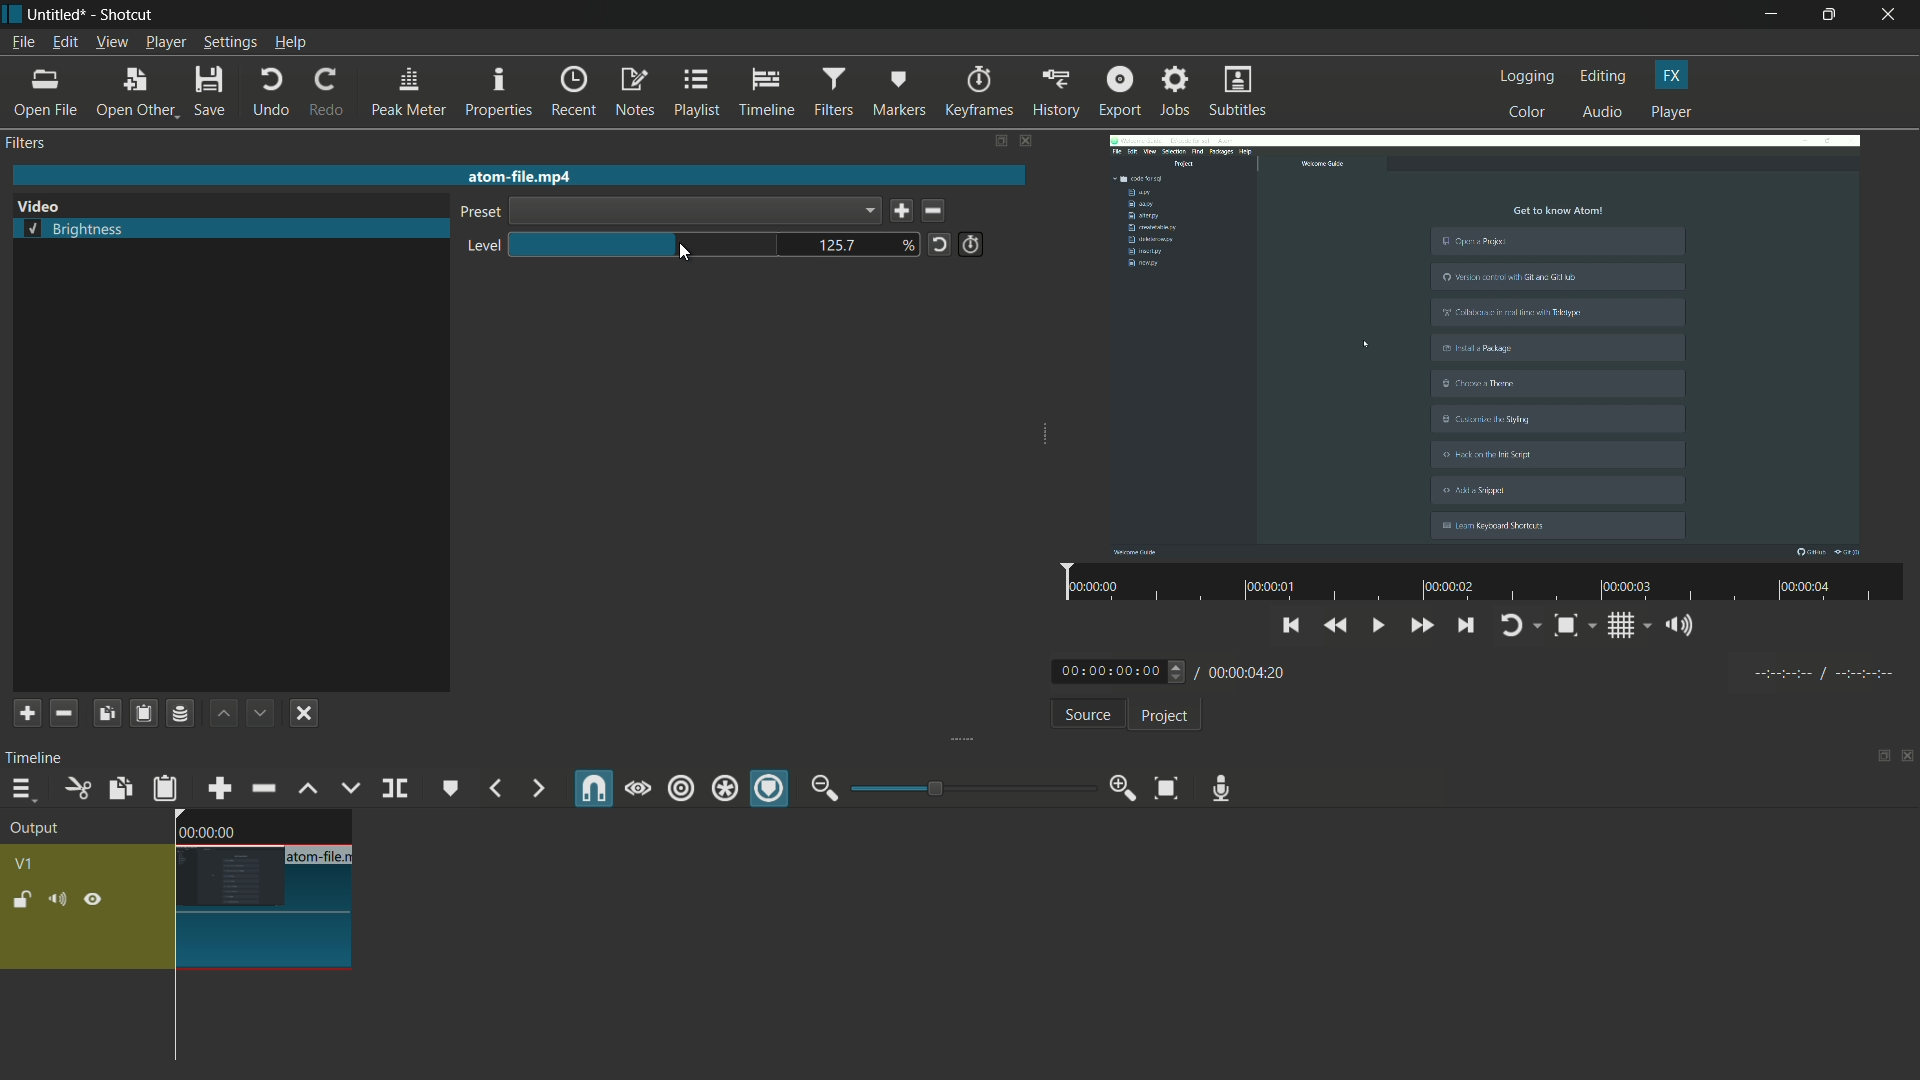 The height and width of the screenshot is (1080, 1920). What do you see at coordinates (167, 42) in the screenshot?
I see `player menu` at bounding box center [167, 42].